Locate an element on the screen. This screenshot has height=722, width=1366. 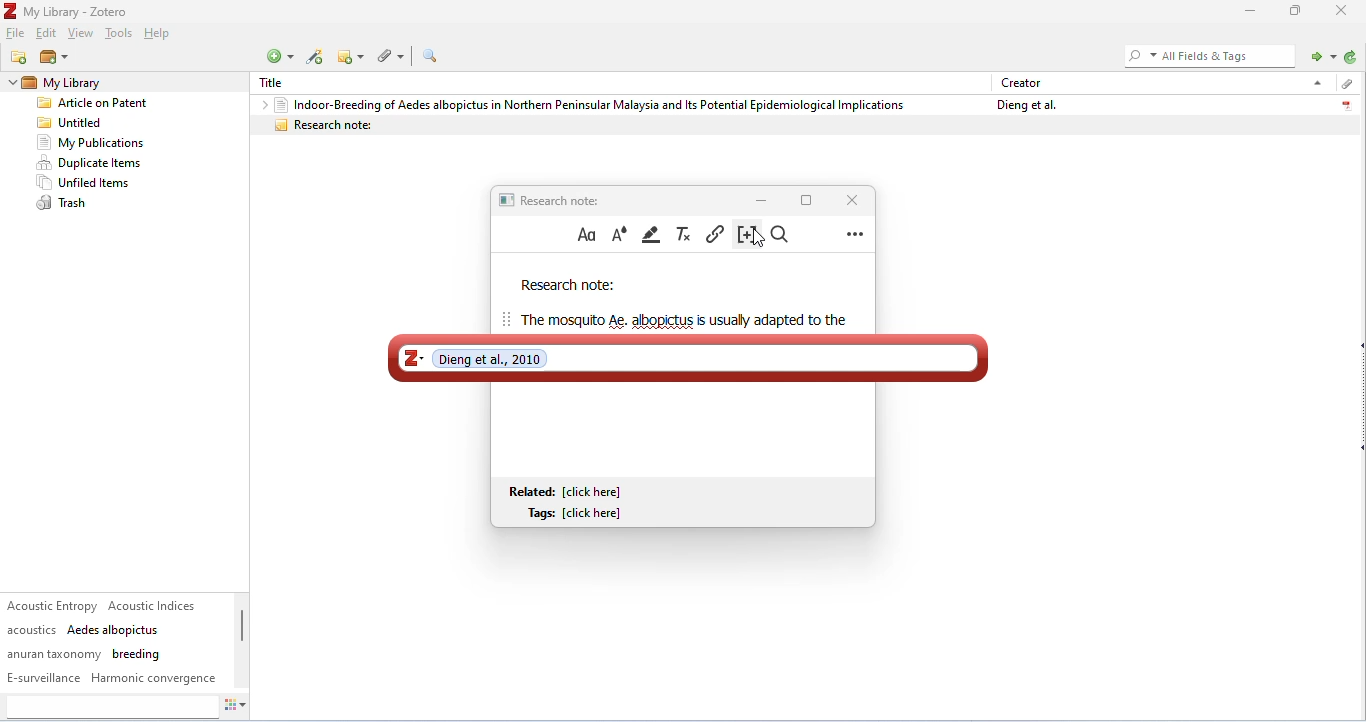
drop down is located at coordinates (1315, 82).